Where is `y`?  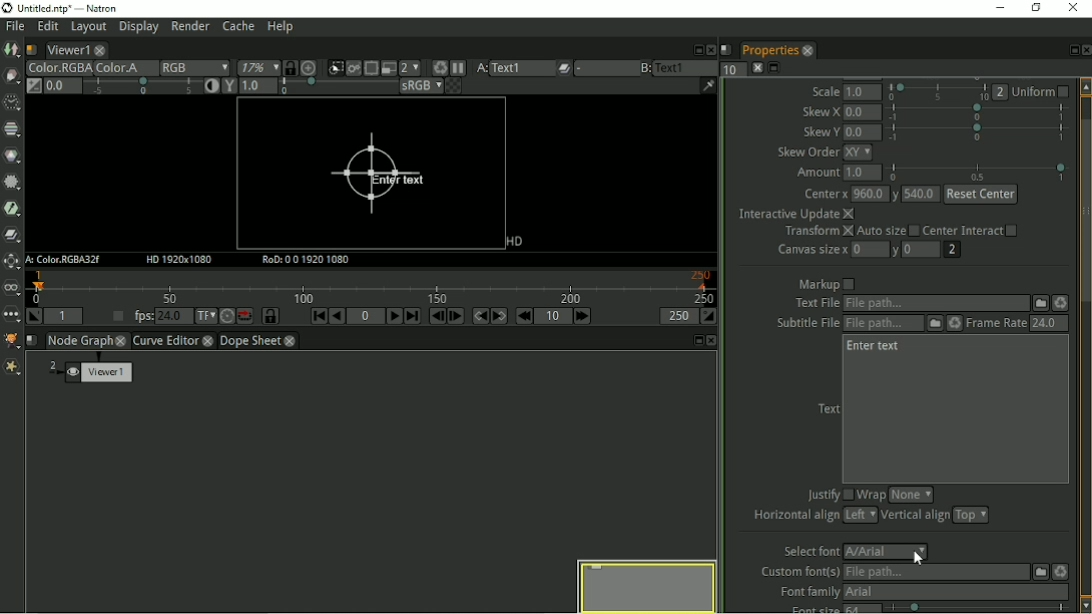 y is located at coordinates (894, 196).